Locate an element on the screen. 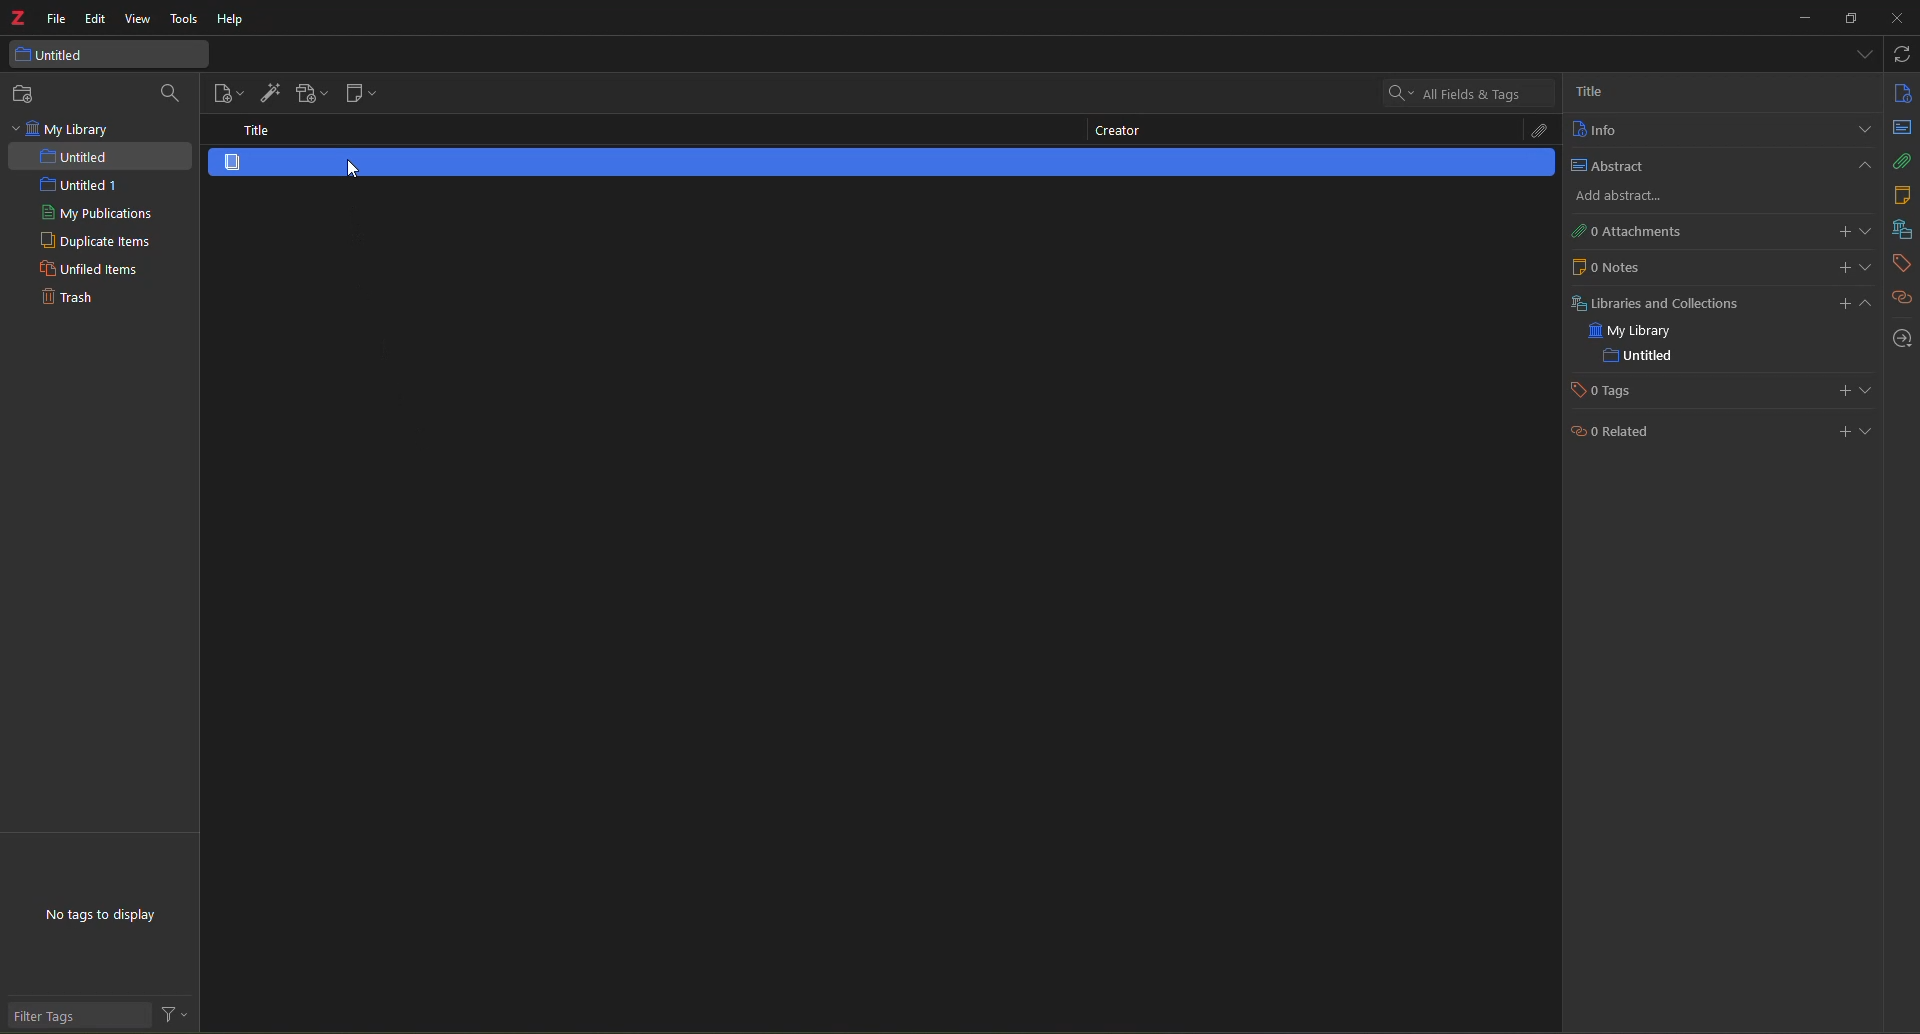 This screenshot has height=1034, width=1920. expand is located at coordinates (1868, 231).